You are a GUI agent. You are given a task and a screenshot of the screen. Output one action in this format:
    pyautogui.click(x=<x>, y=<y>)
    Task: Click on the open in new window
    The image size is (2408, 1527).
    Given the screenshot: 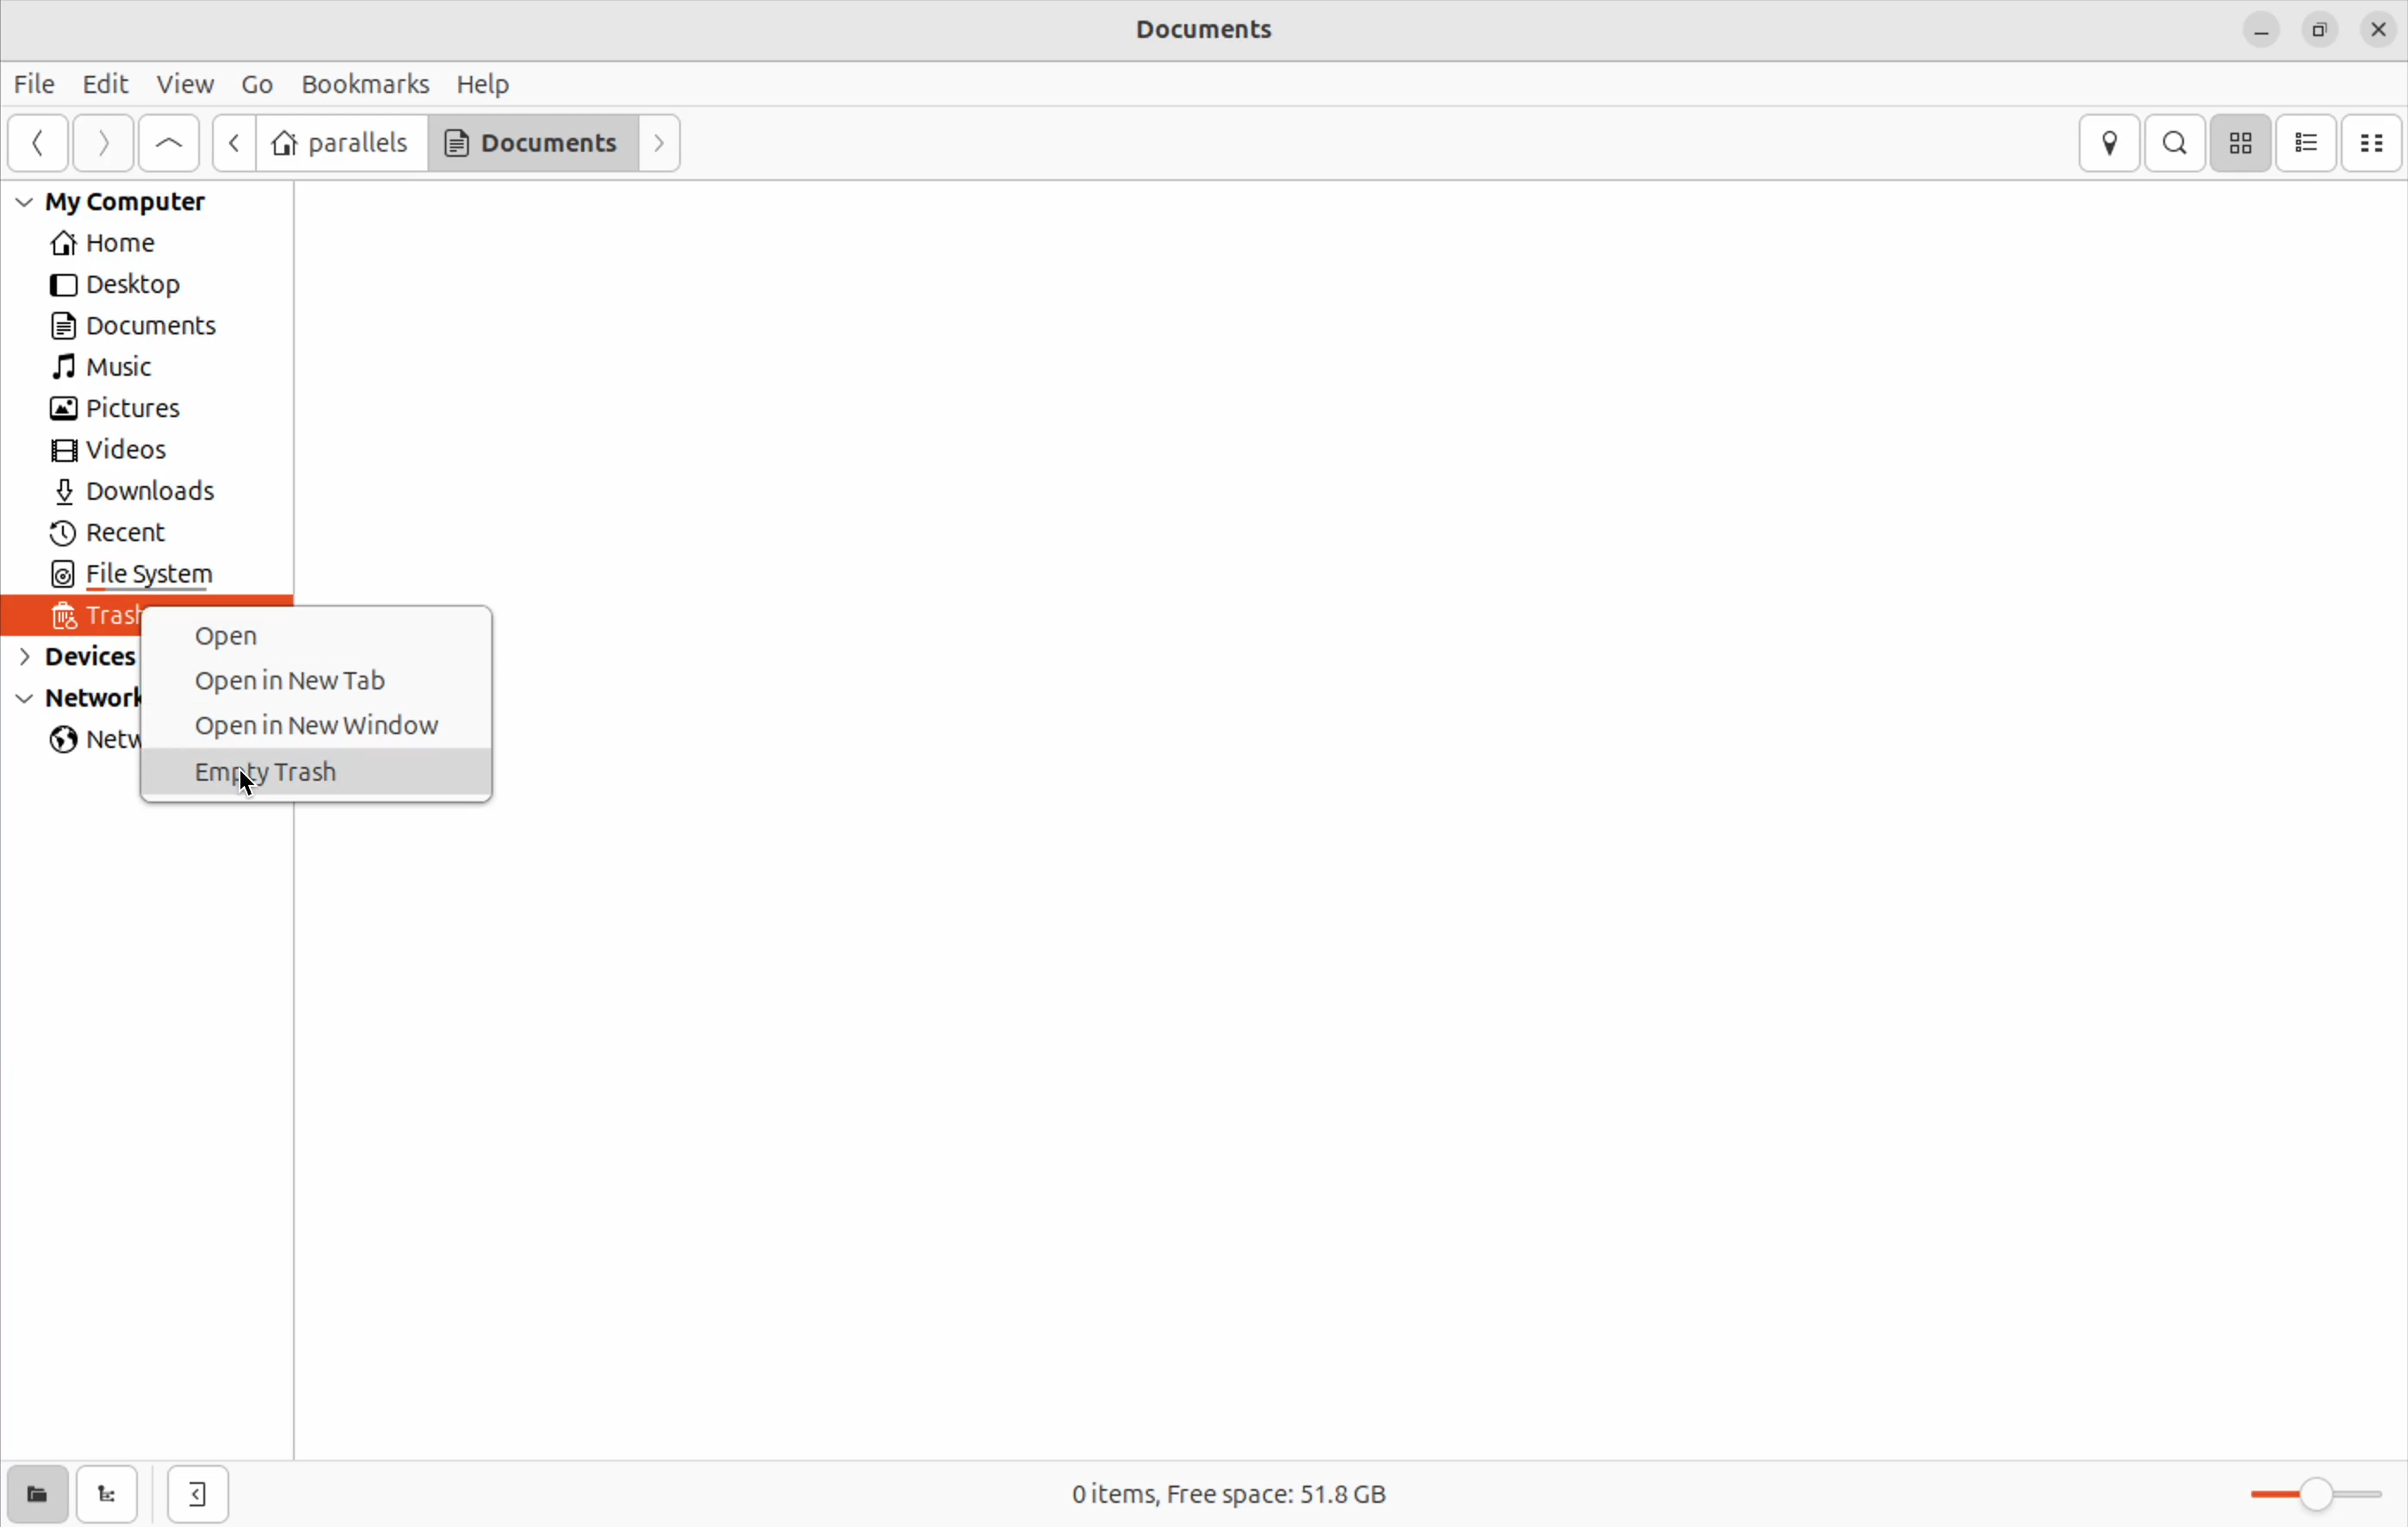 What is the action you would take?
    pyautogui.click(x=330, y=728)
    